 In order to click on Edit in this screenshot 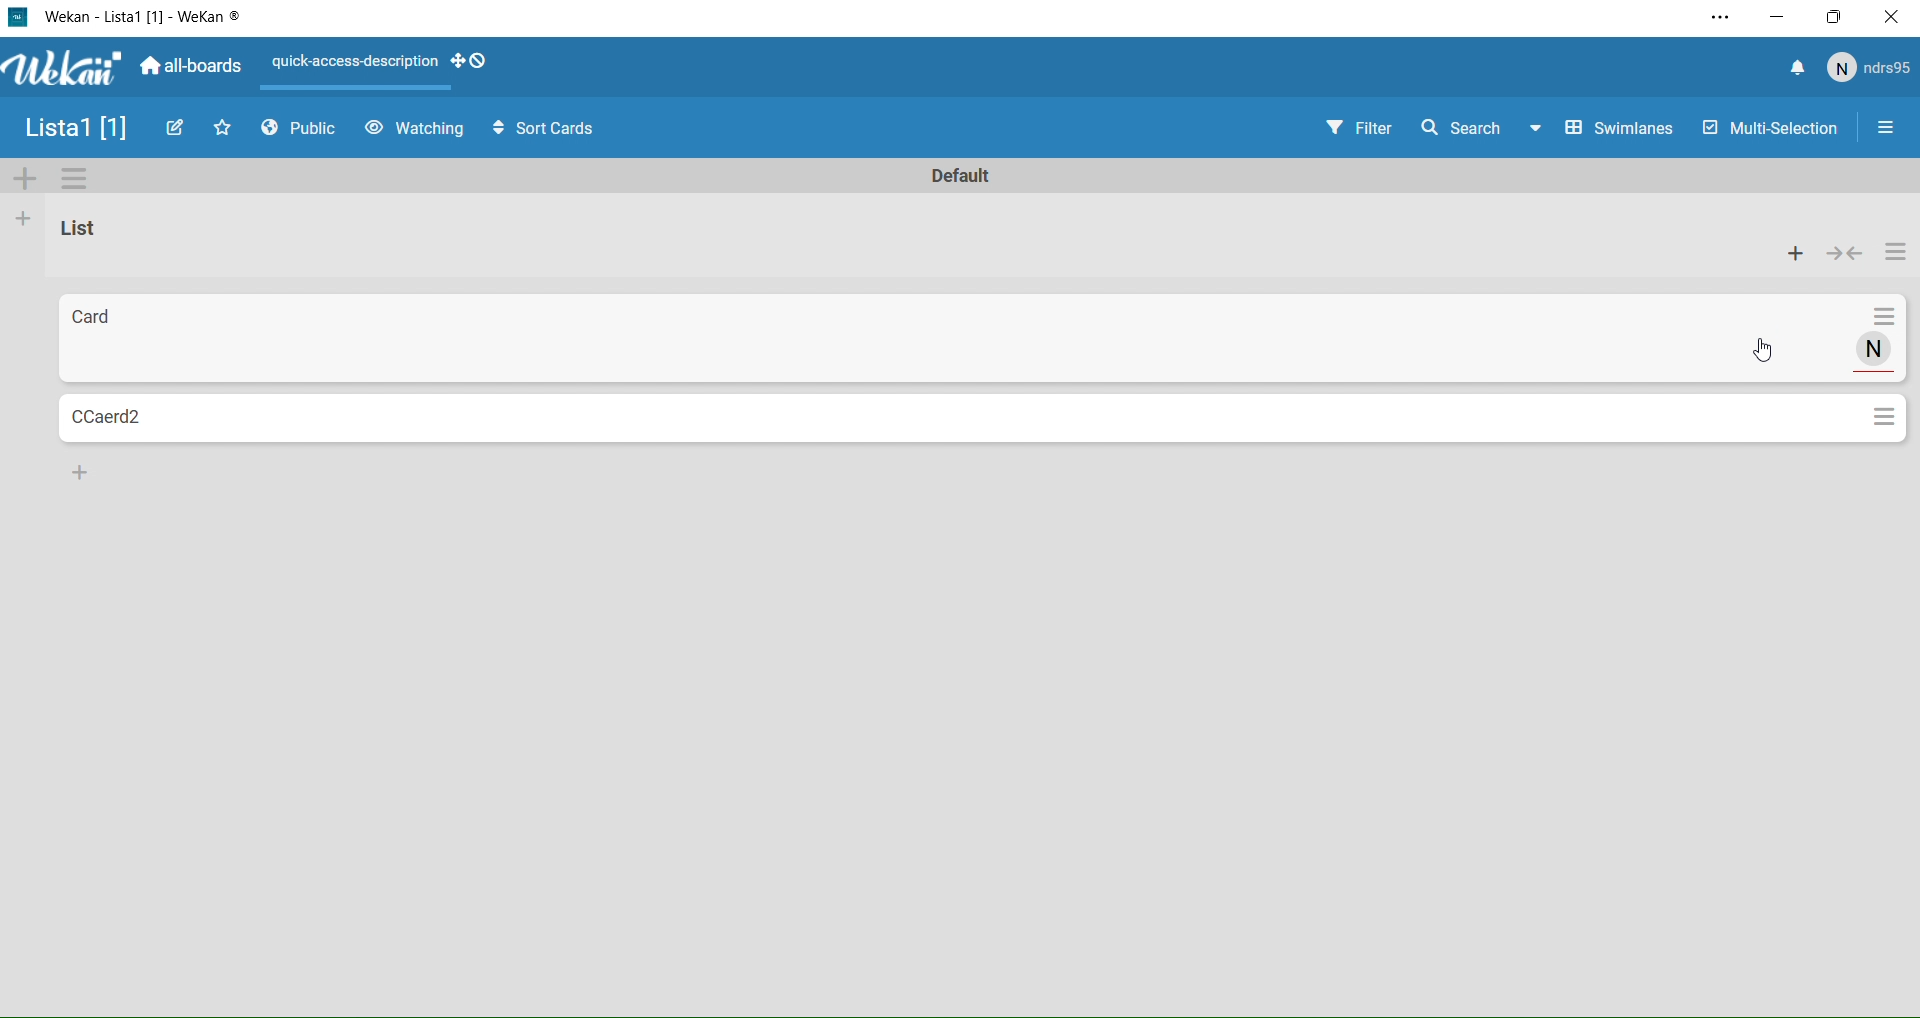, I will do `click(177, 127)`.